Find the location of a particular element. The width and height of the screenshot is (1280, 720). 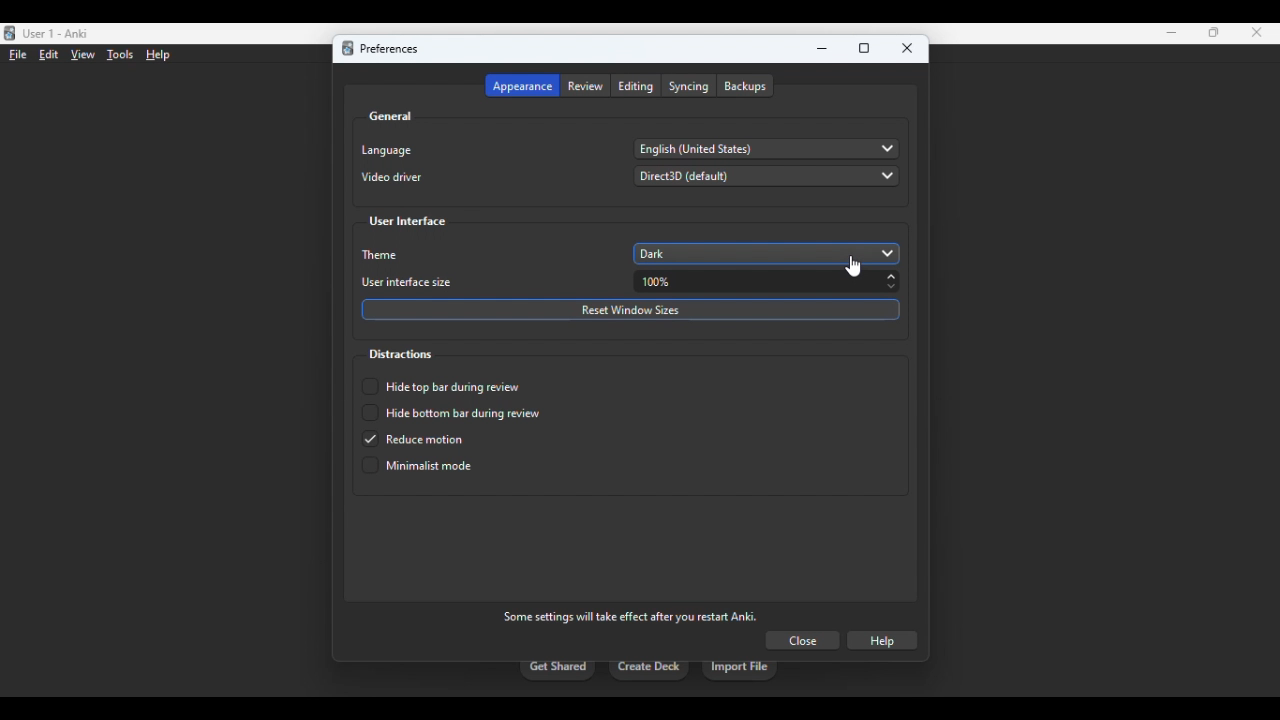

help is located at coordinates (882, 641).